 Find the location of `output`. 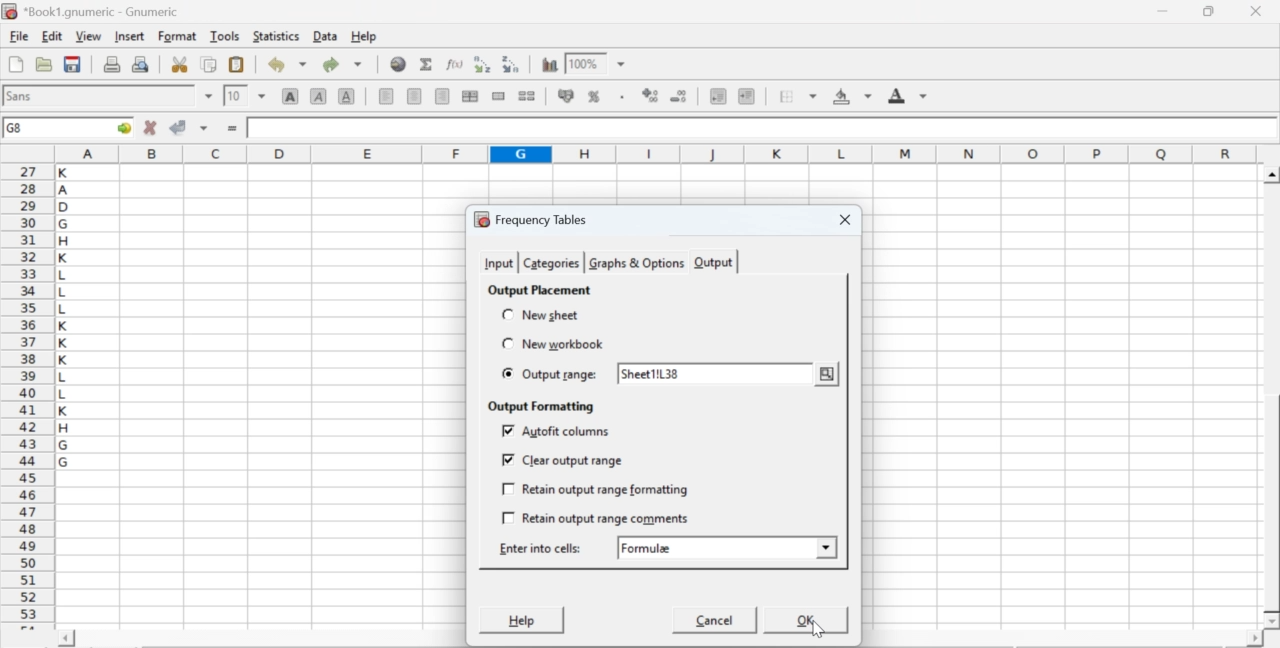

output is located at coordinates (714, 263).